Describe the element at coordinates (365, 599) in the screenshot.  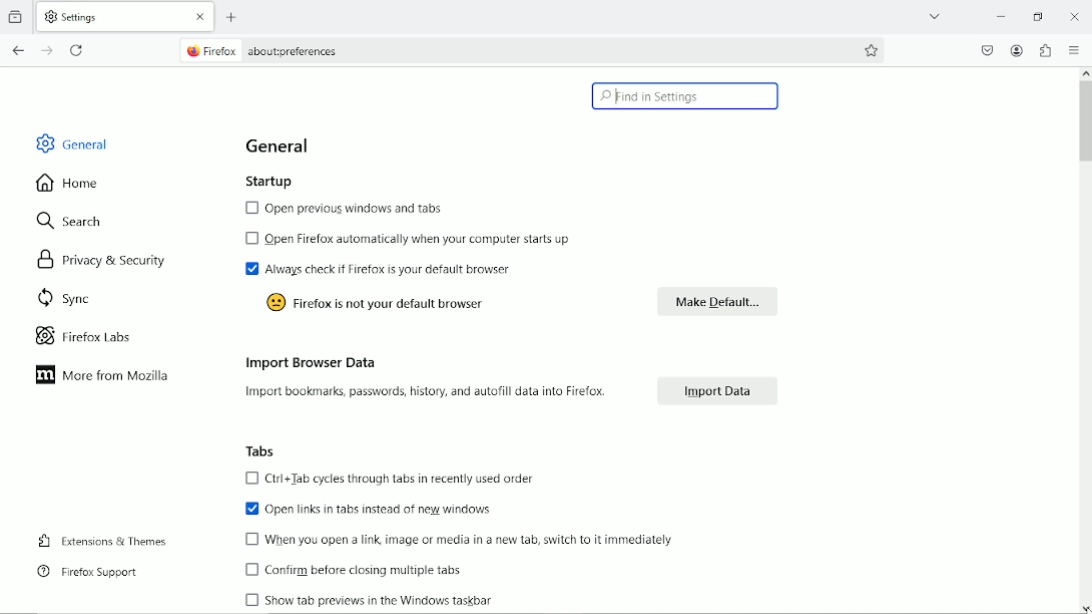
I see `Show tab previews in the windows taskbar` at that location.